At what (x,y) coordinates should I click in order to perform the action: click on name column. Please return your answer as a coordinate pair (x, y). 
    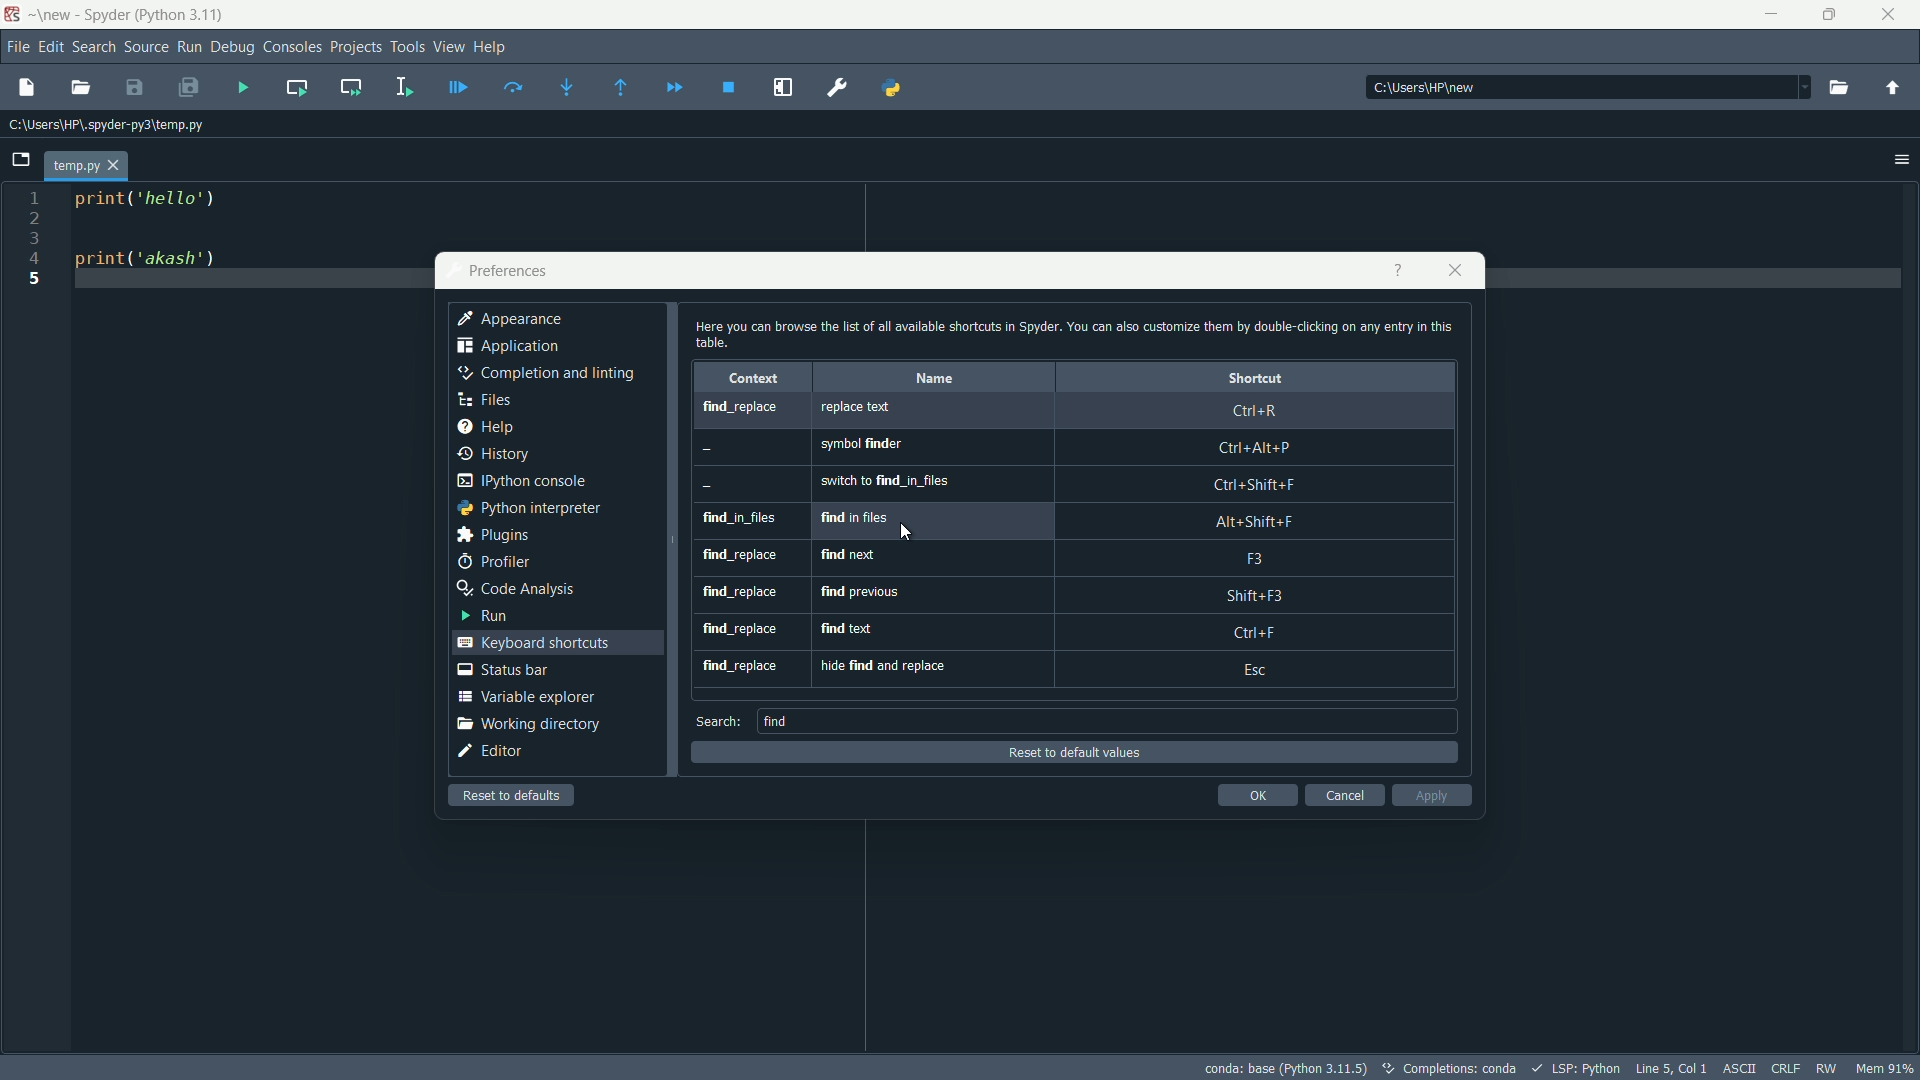
    Looking at the image, I should click on (934, 376).